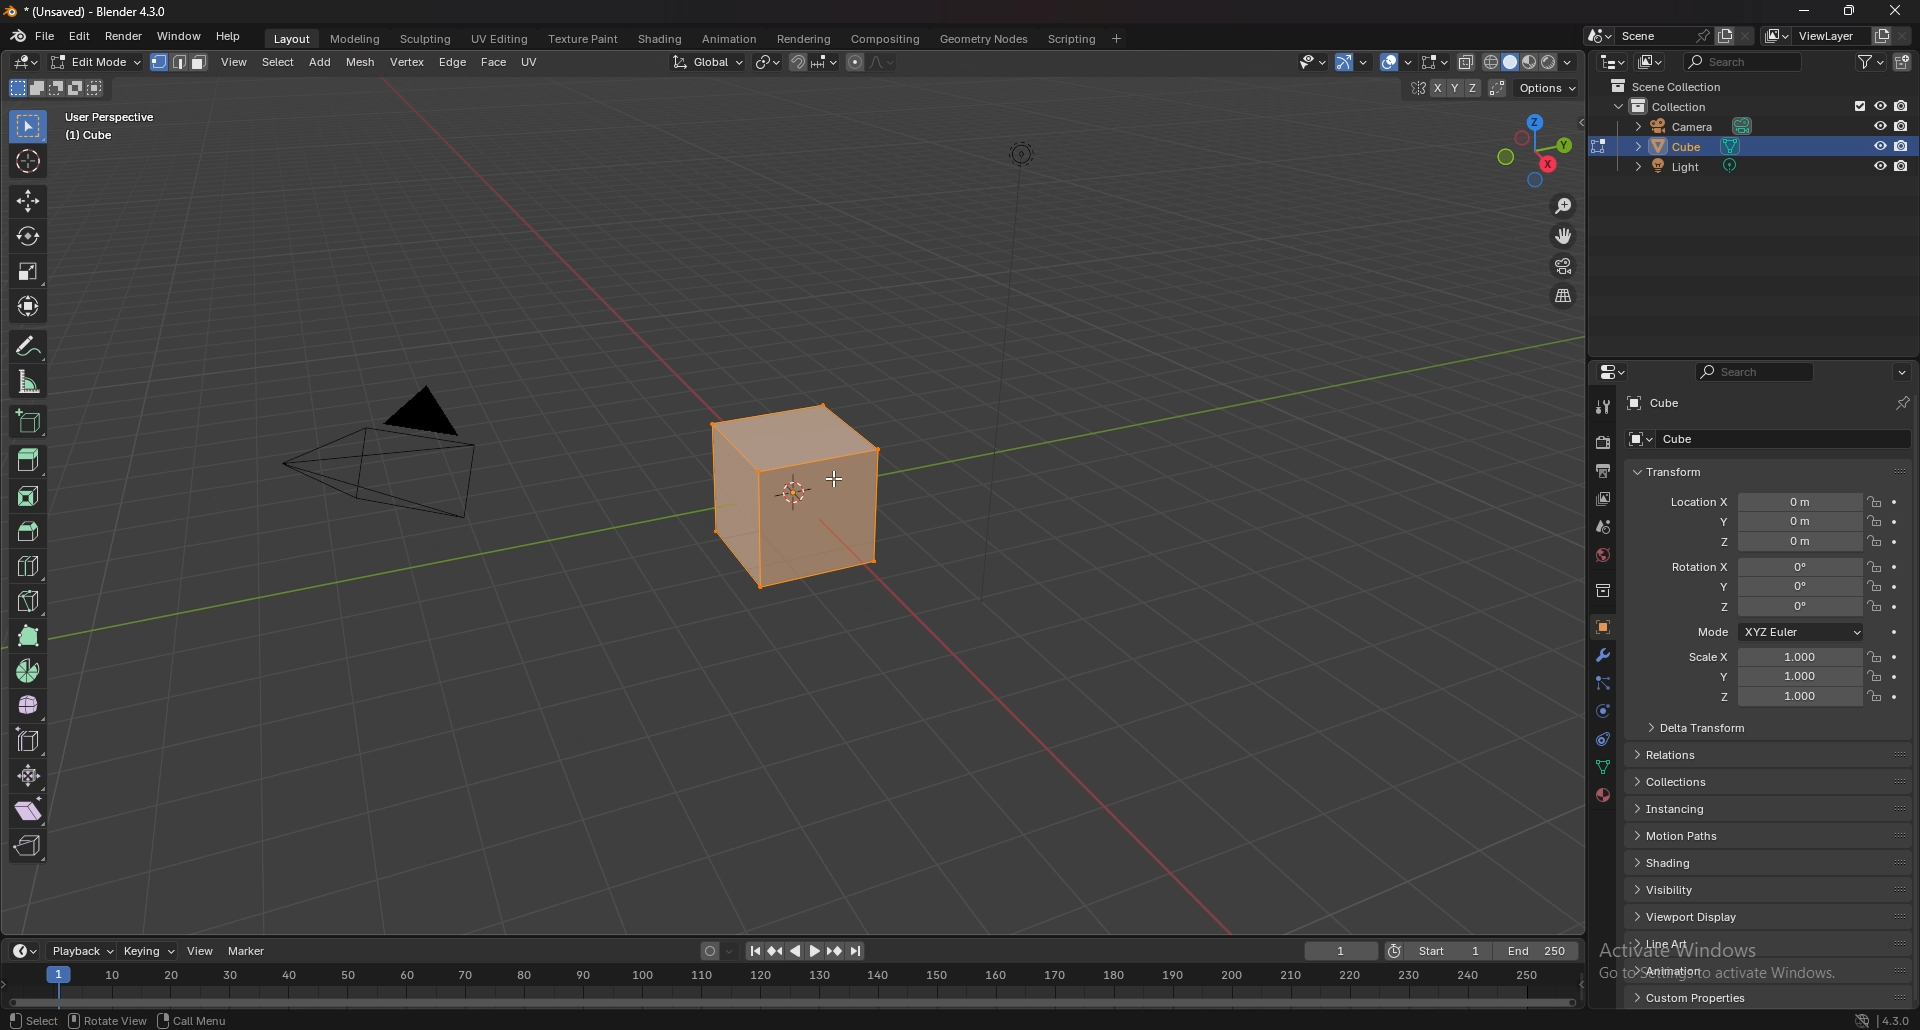 This screenshot has height=1030, width=1920. I want to click on vertex, so click(405, 61).